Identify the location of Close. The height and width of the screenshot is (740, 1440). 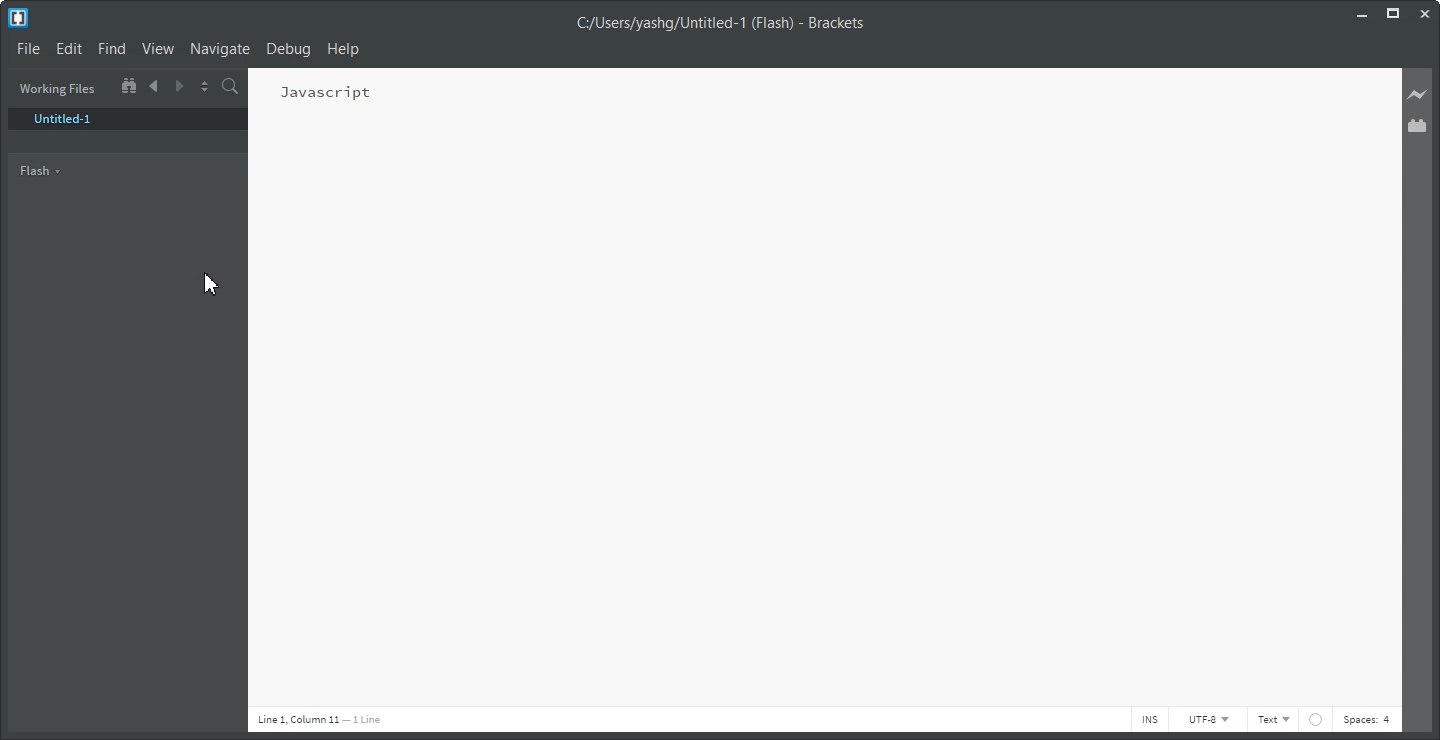
(1426, 13).